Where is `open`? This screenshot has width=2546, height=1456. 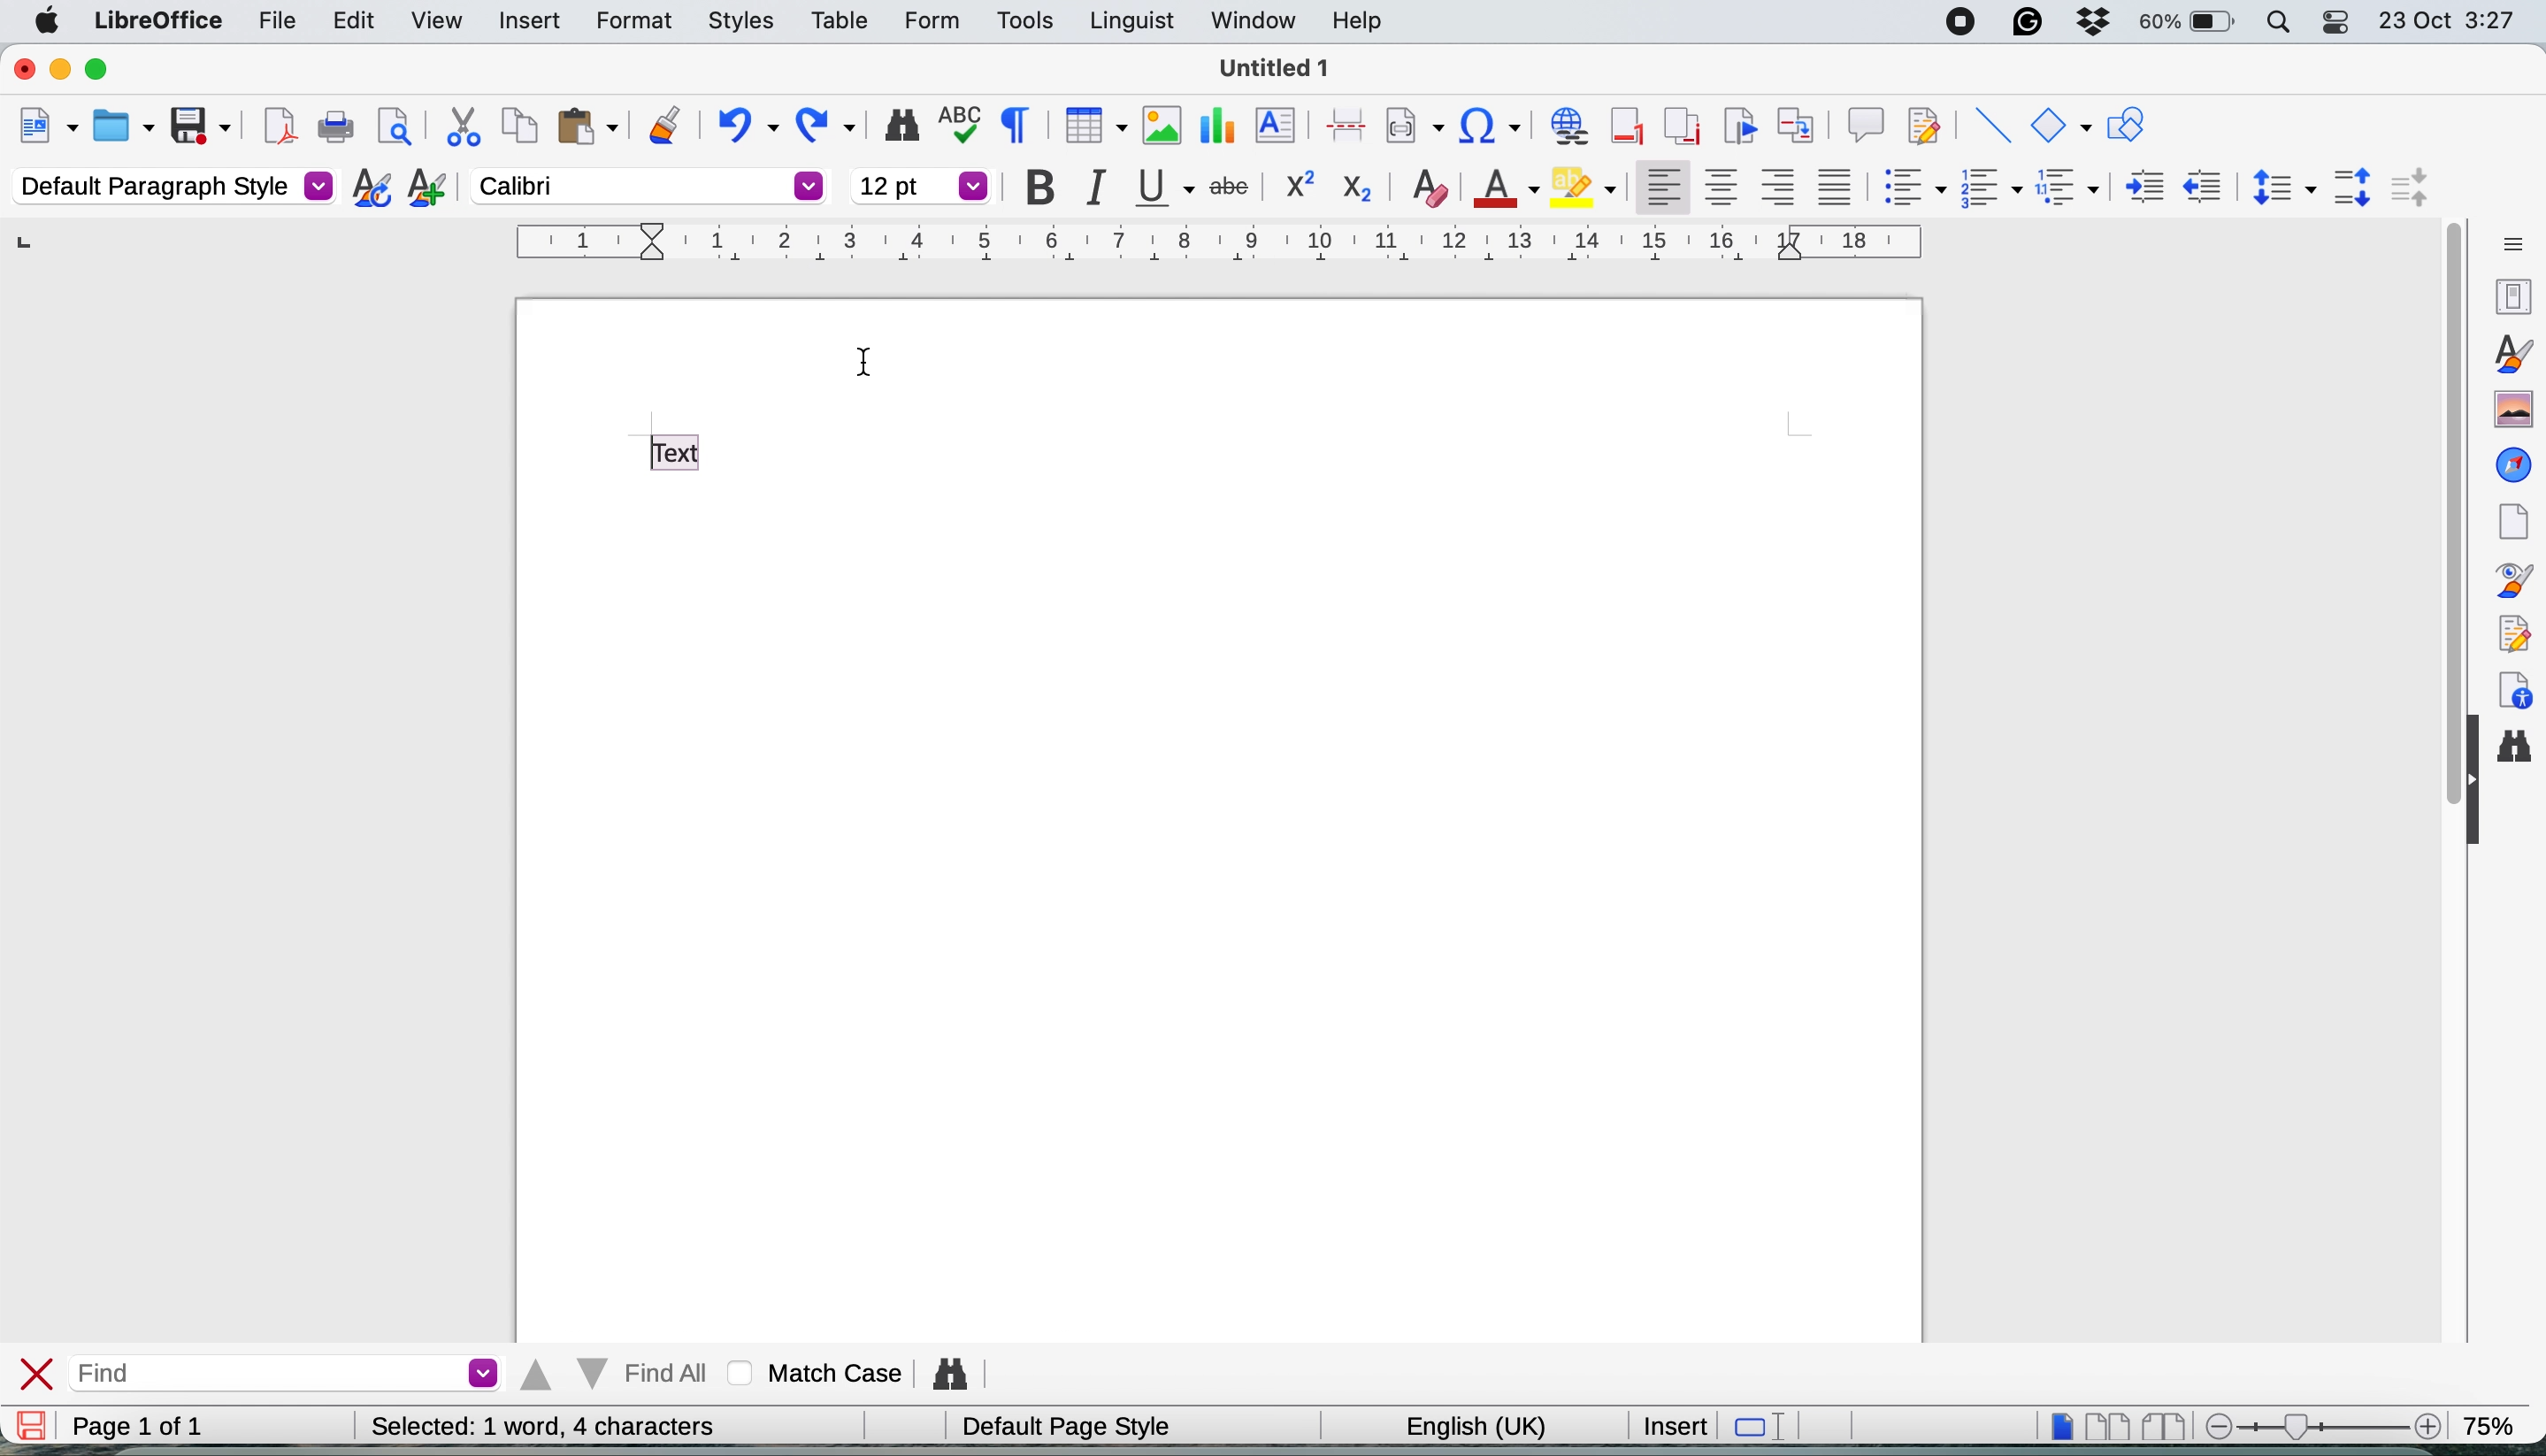 open is located at coordinates (124, 126).